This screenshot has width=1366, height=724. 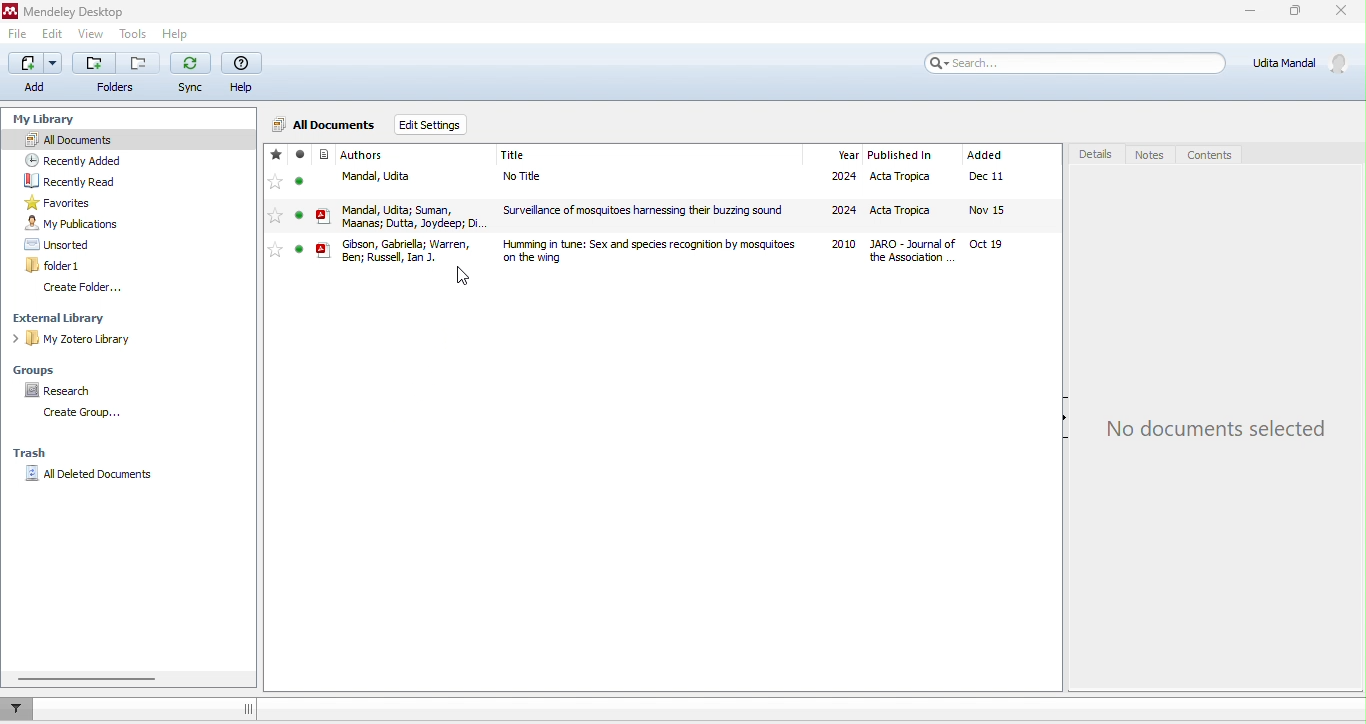 What do you see at coordinates (76, 341) in the screenshot?
I see `my zotero library` at bounding box center [76, 341].